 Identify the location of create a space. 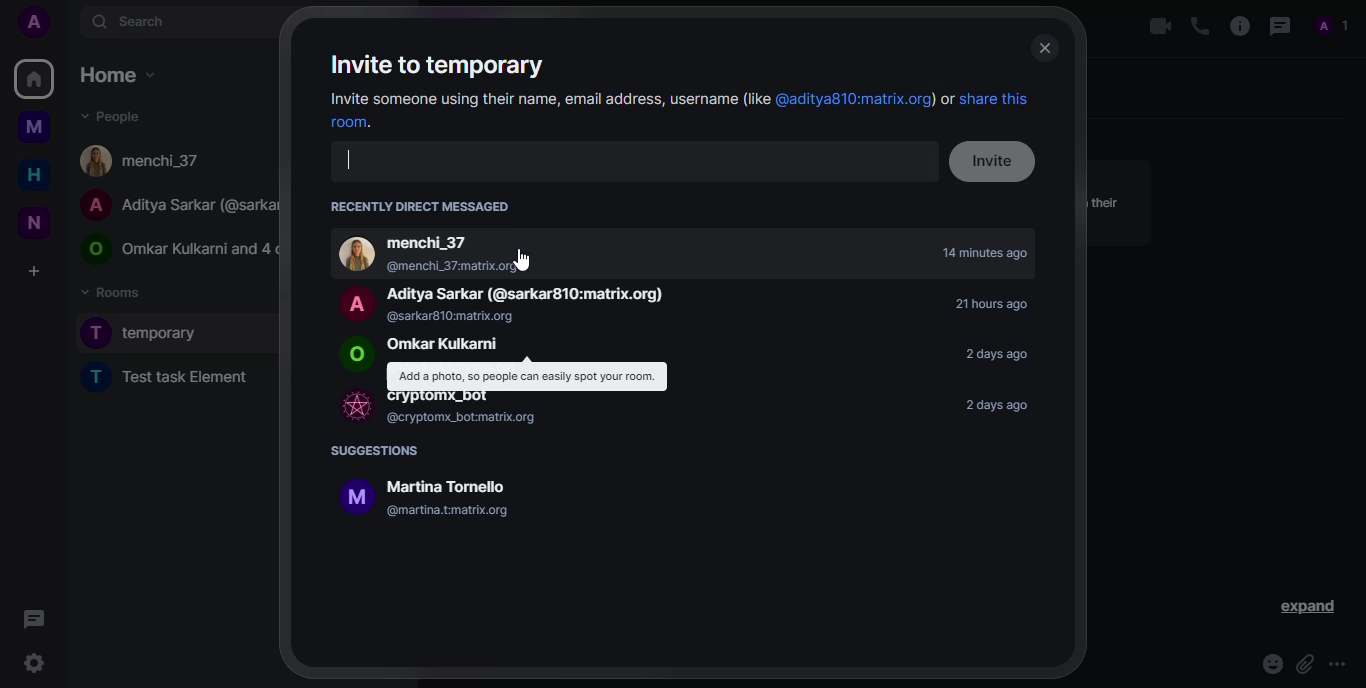
(34, 270).